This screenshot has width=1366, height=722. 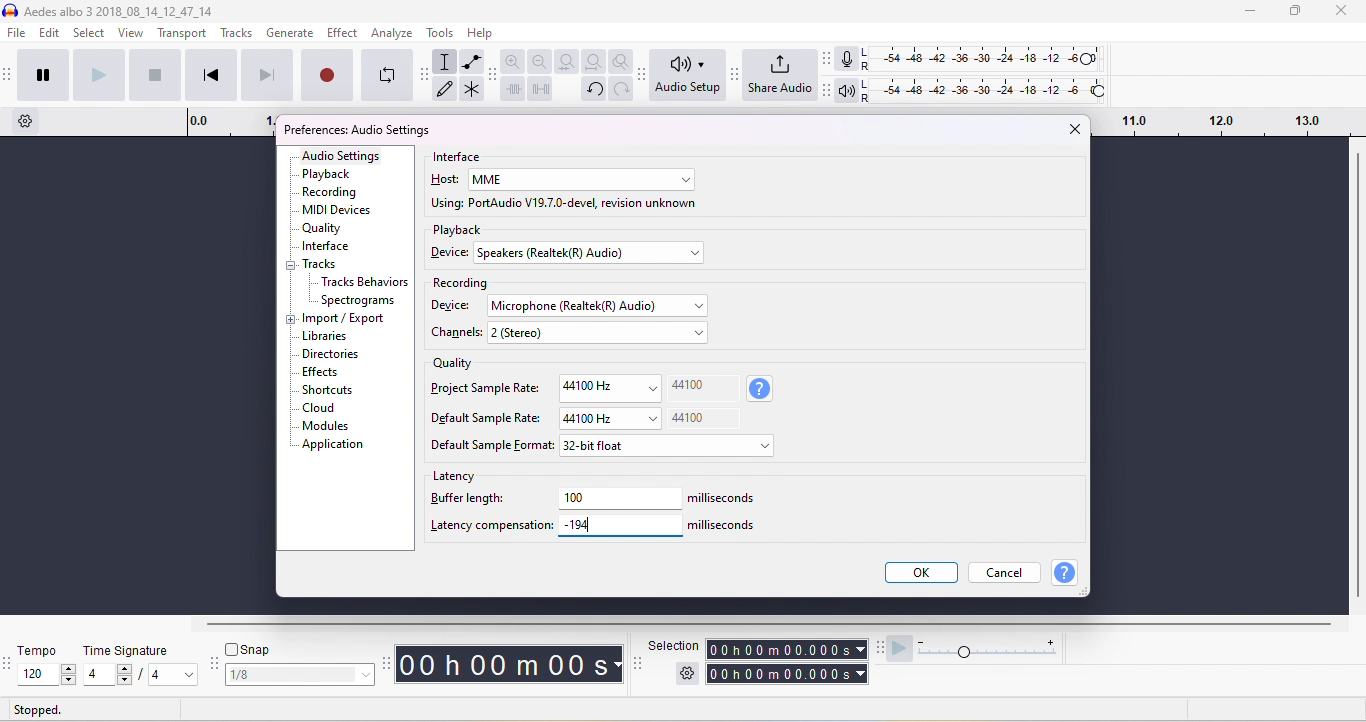 What do you see at coordinates (1072, 128) in the screenshot?
I see `close` at bounding box center [1072, 128].